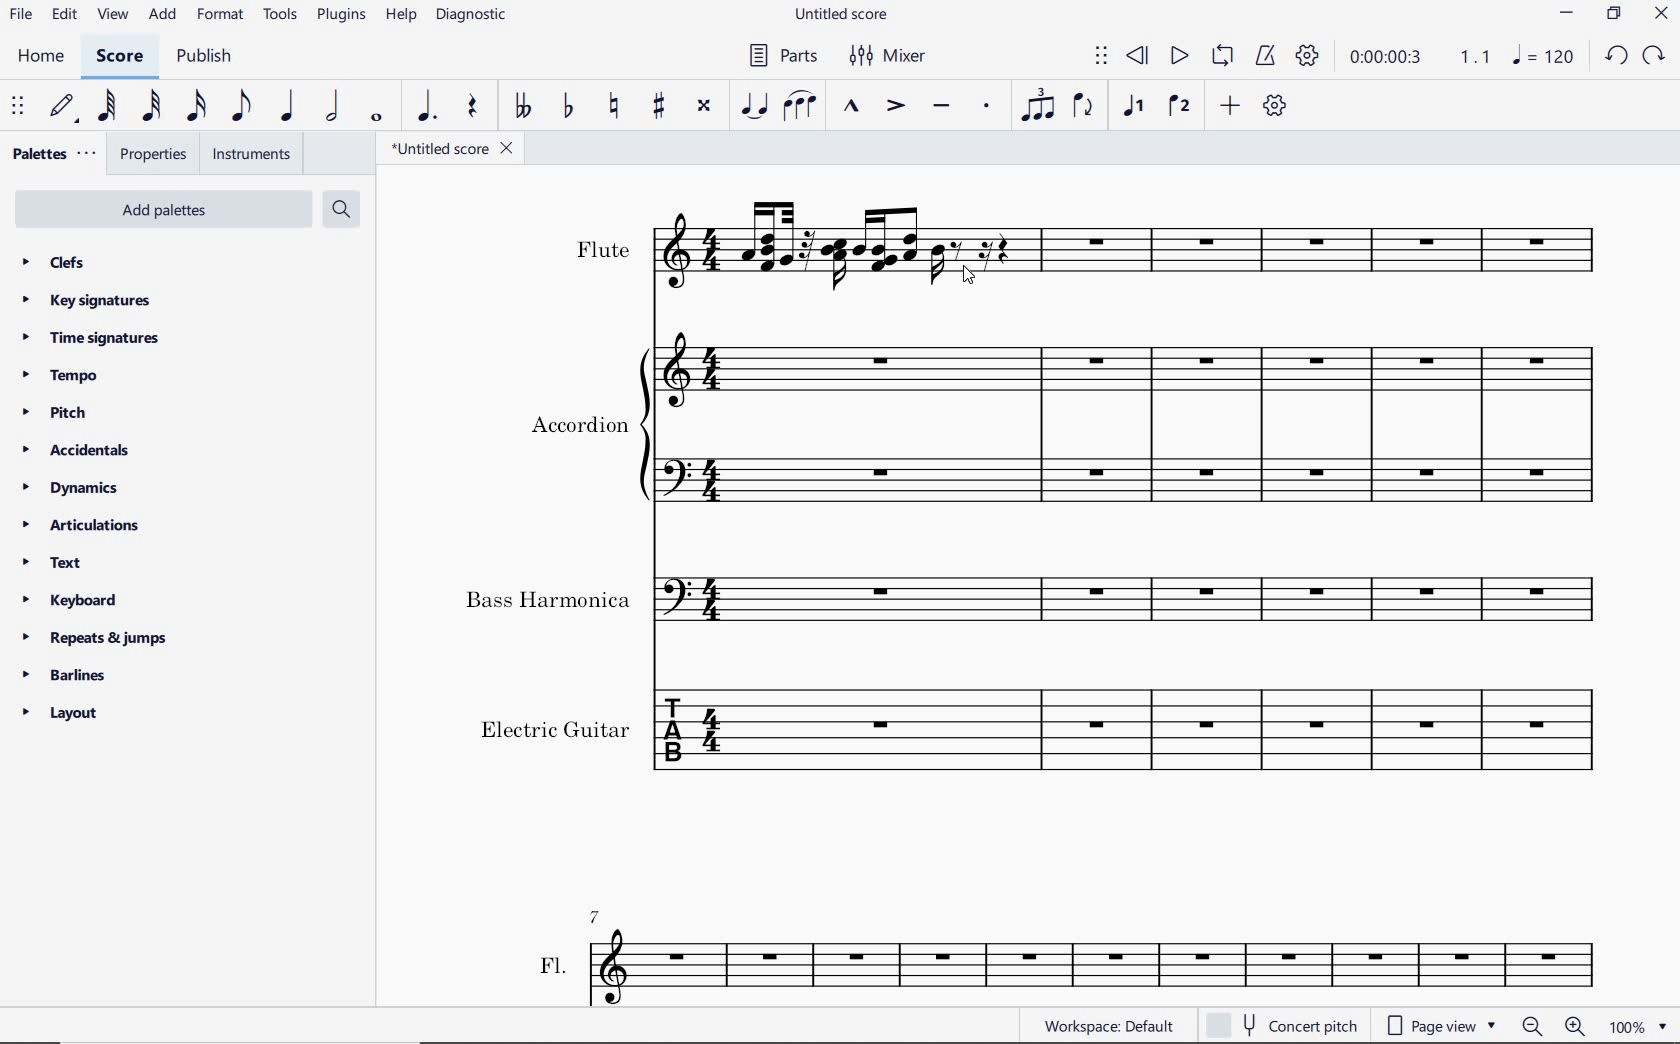 This screenshot has width=1680, height=1044. What do you see at coordinates (1535, 1025) in the screenshot?
I see `ZOOM OUT` at bounding box center [1535, 1025].